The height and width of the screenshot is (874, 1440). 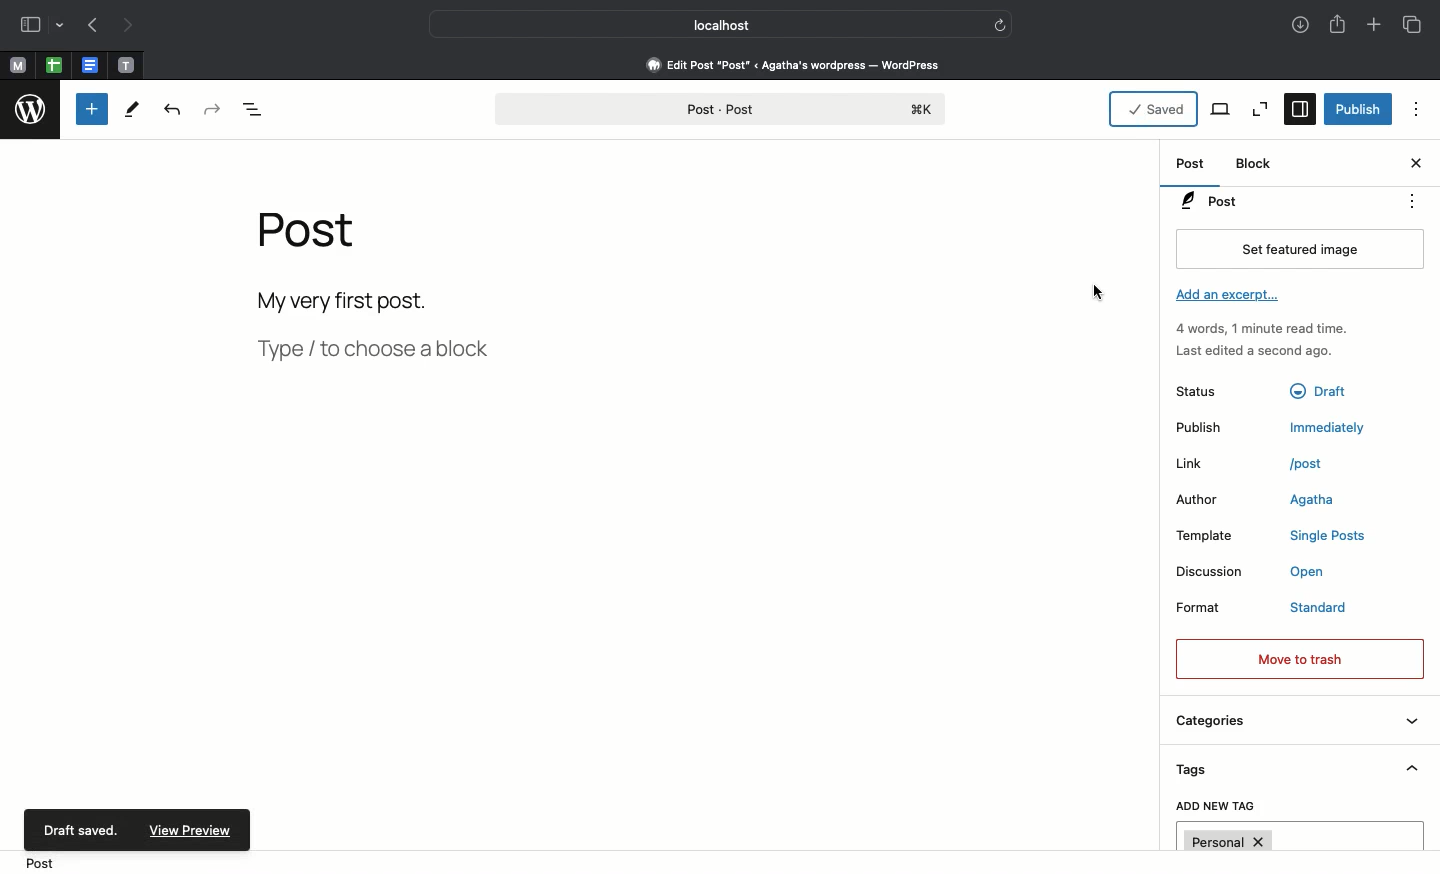 I want to click on post, so click(x=33, y=864).